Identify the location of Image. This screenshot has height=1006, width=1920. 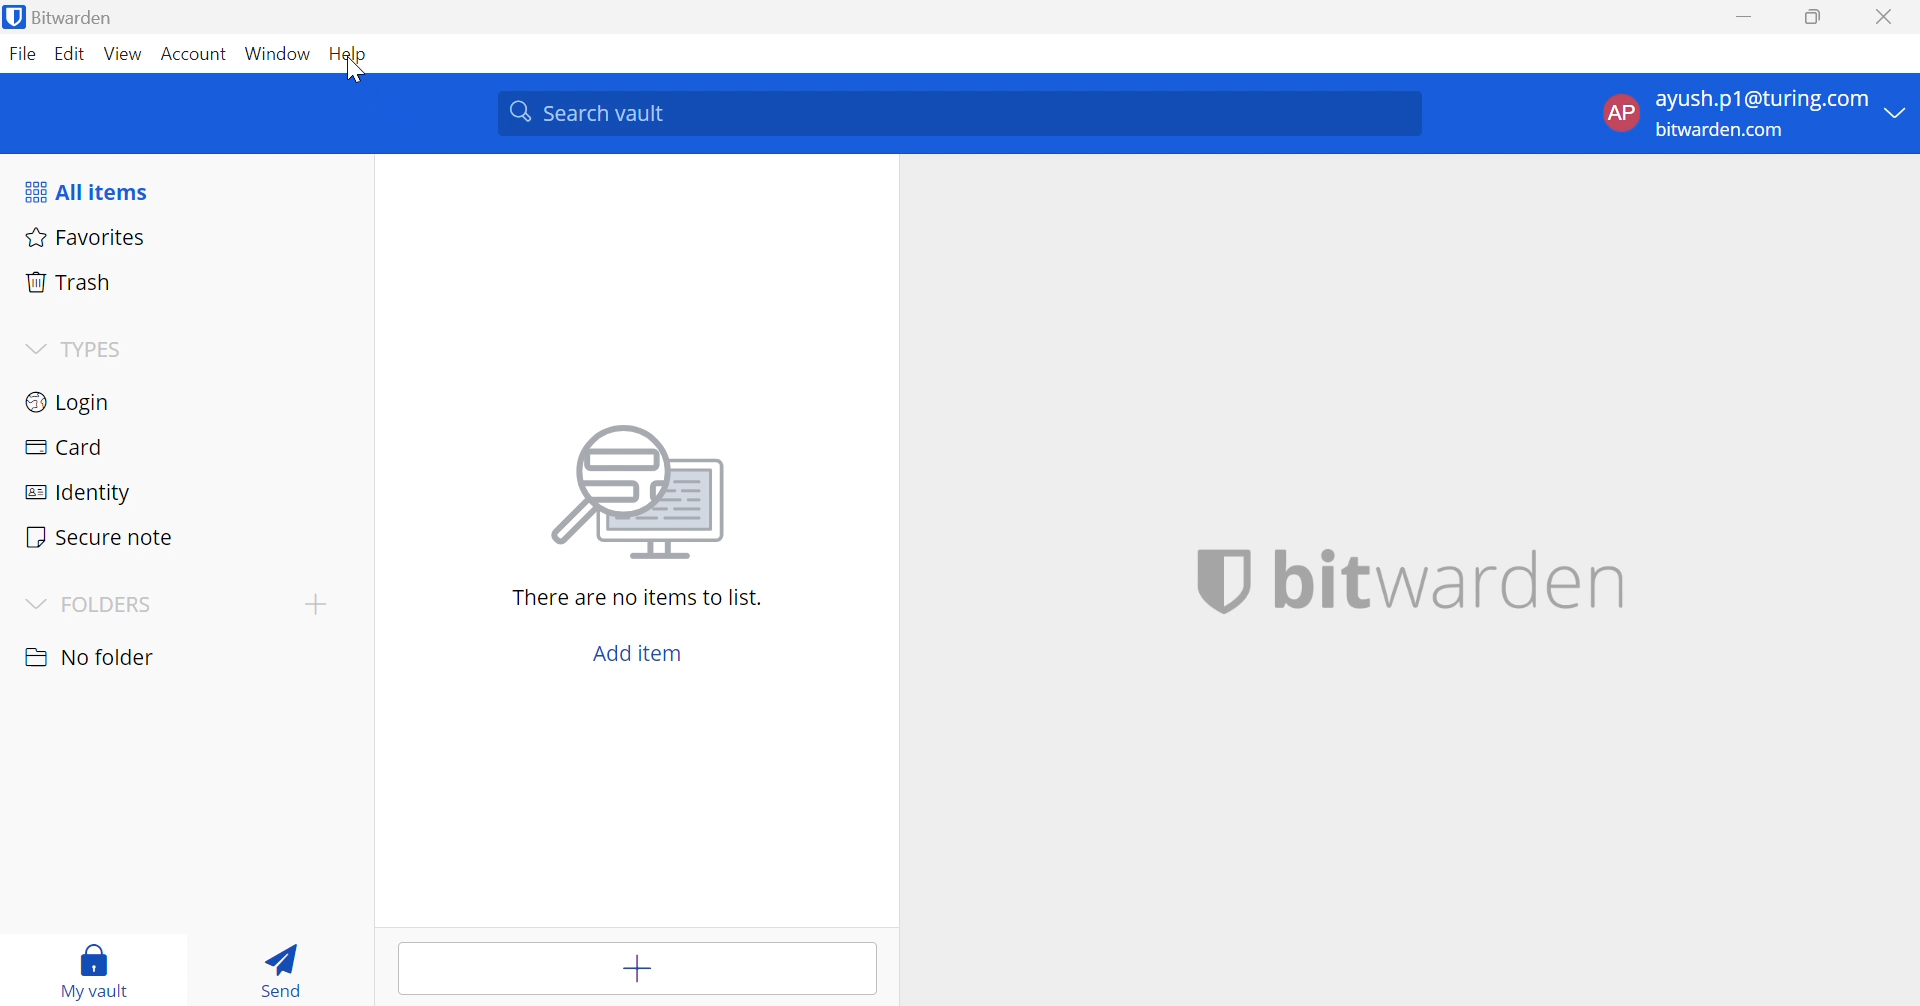
(647, 491).